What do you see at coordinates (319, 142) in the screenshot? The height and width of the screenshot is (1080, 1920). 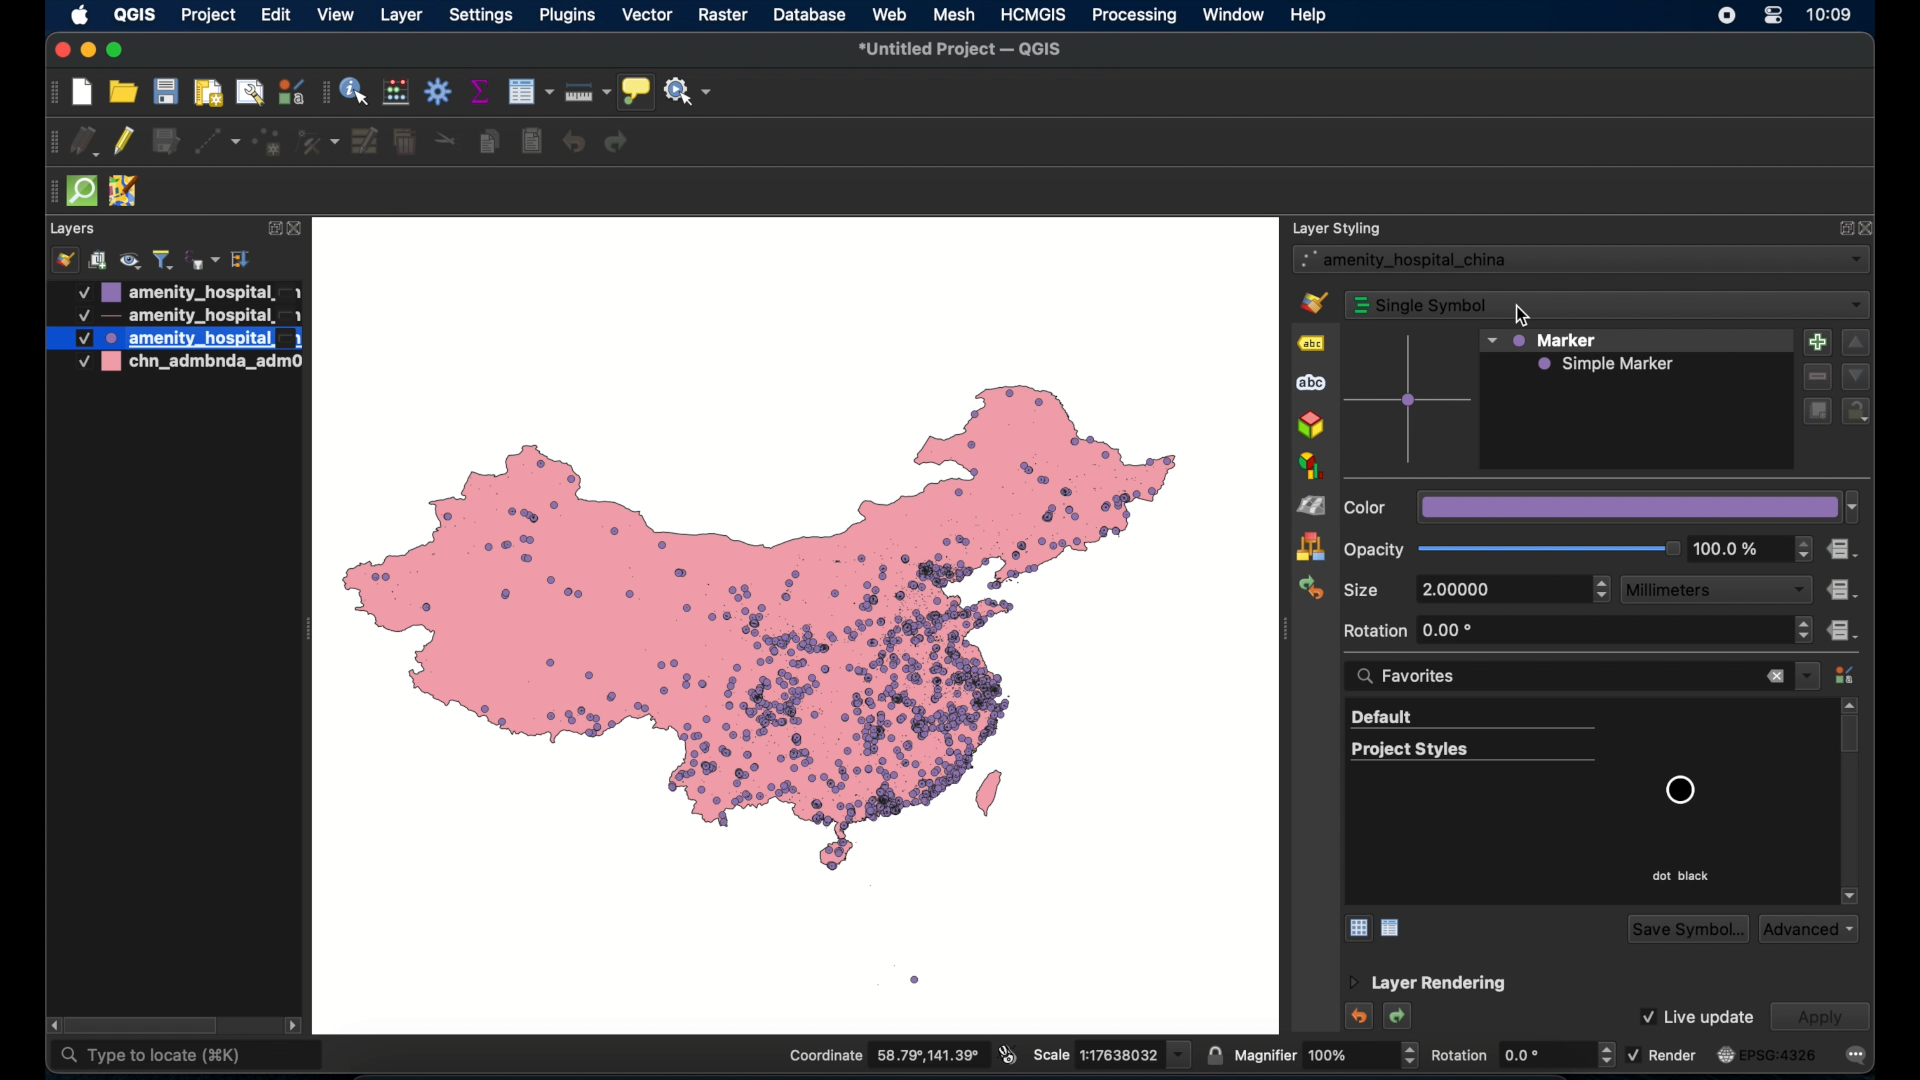 I see `vertex tool` at bounding box center [319, 142].